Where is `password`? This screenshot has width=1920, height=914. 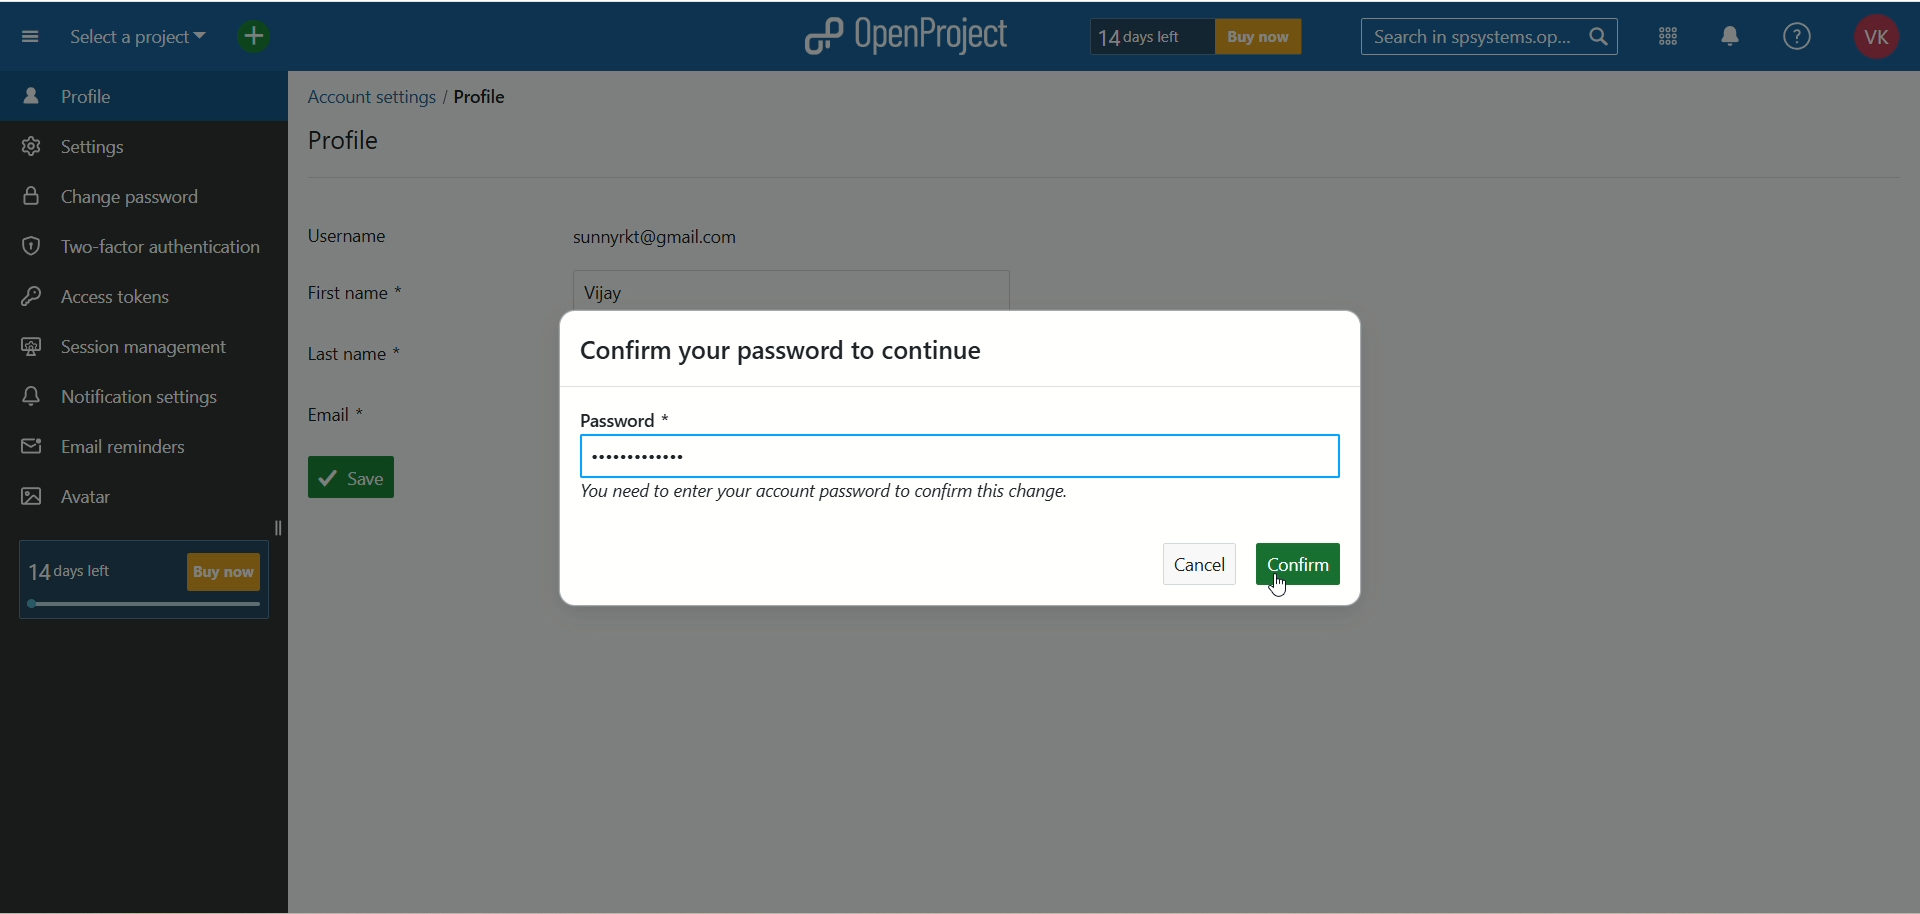 password is located at coordinates (965, 456).